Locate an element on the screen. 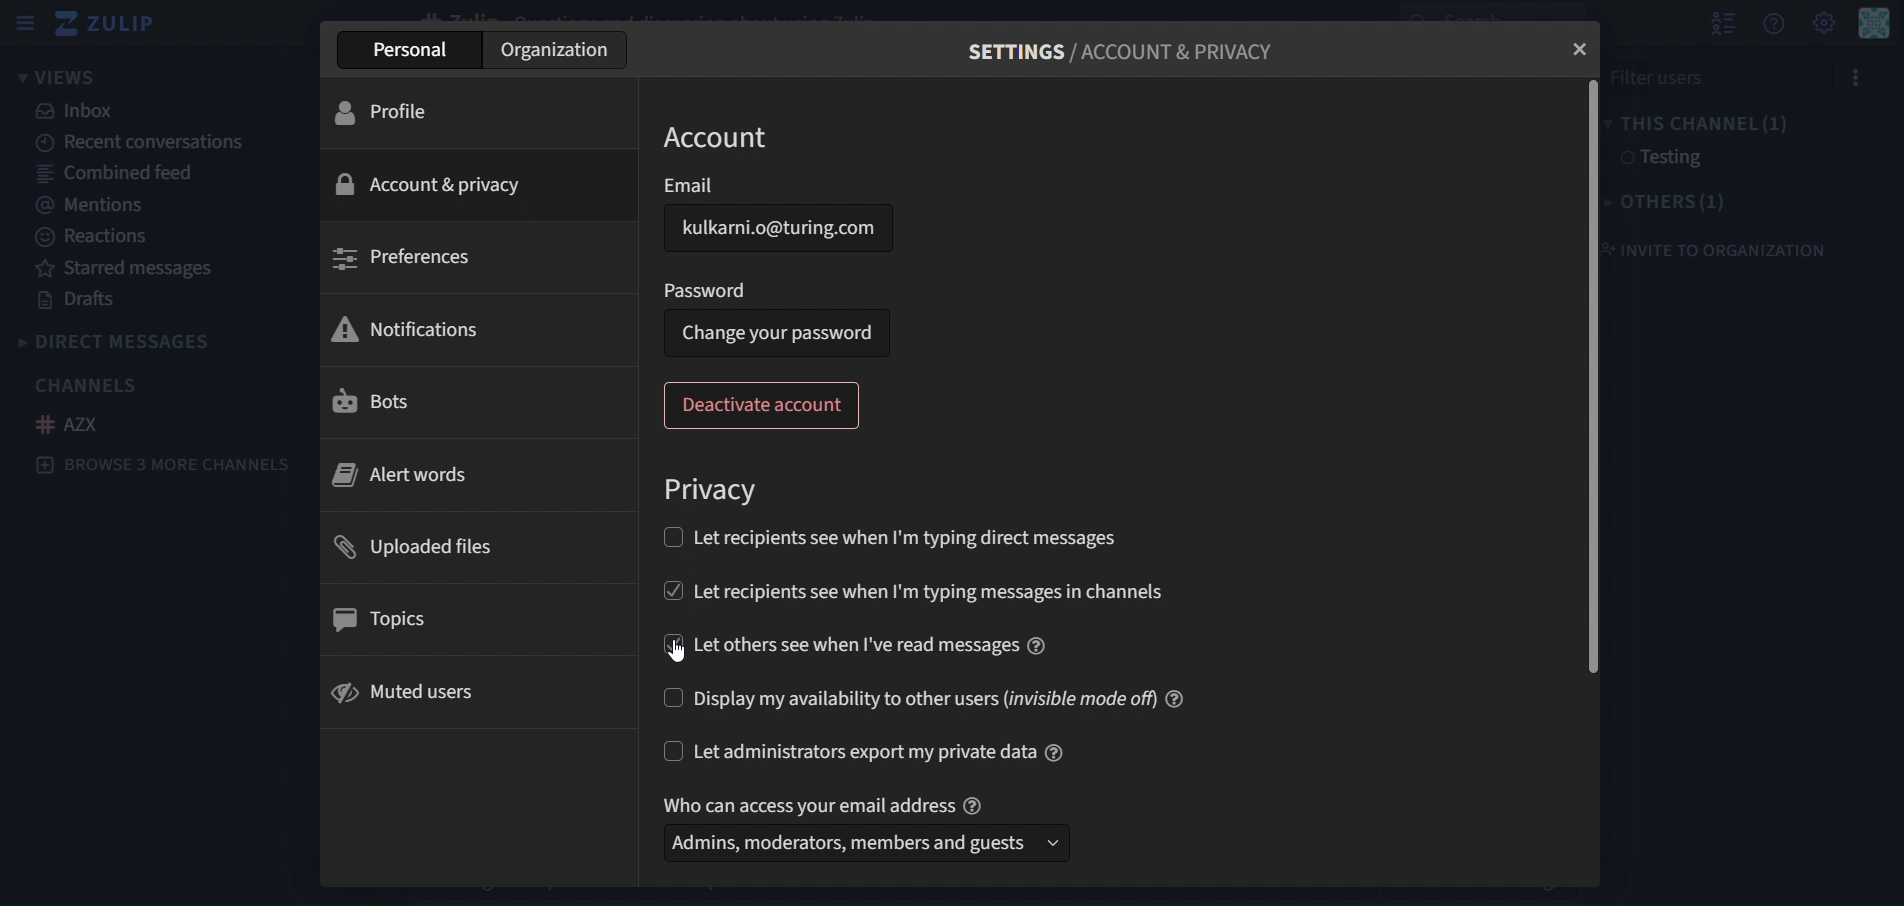 The height and width of the screenshot is (906, 1904). topics is located at coordinates (384, 619).